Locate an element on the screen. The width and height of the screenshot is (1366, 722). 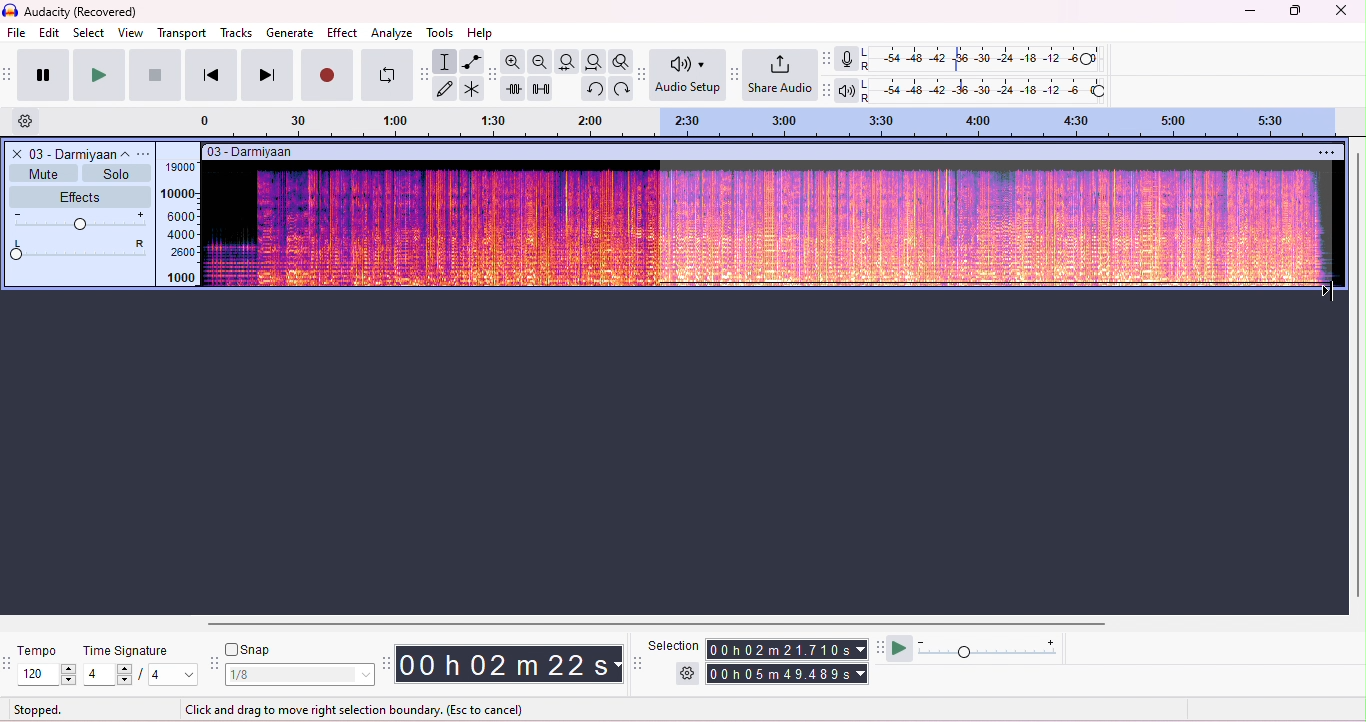
volume is located at coordinates (81, 222).